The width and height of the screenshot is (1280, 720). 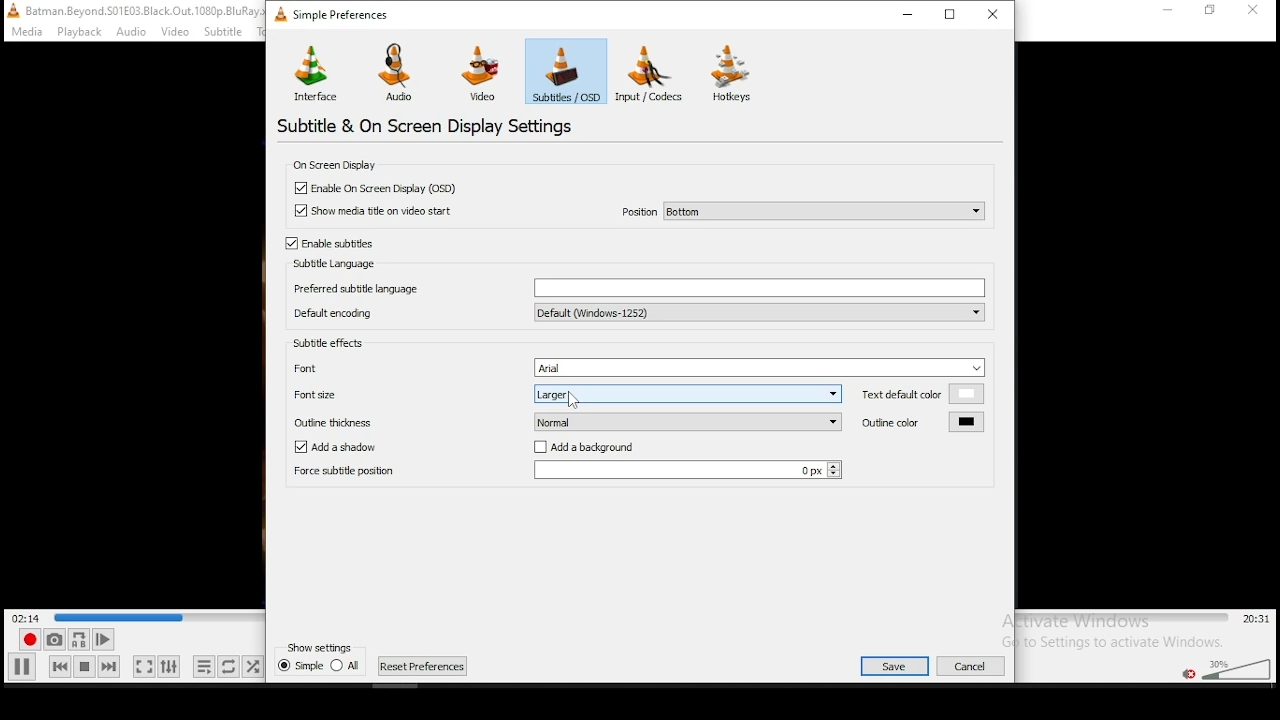 What do you see at coordinates (886, 663) in the screenshot?
I see `` at bounding box center [886, 663].